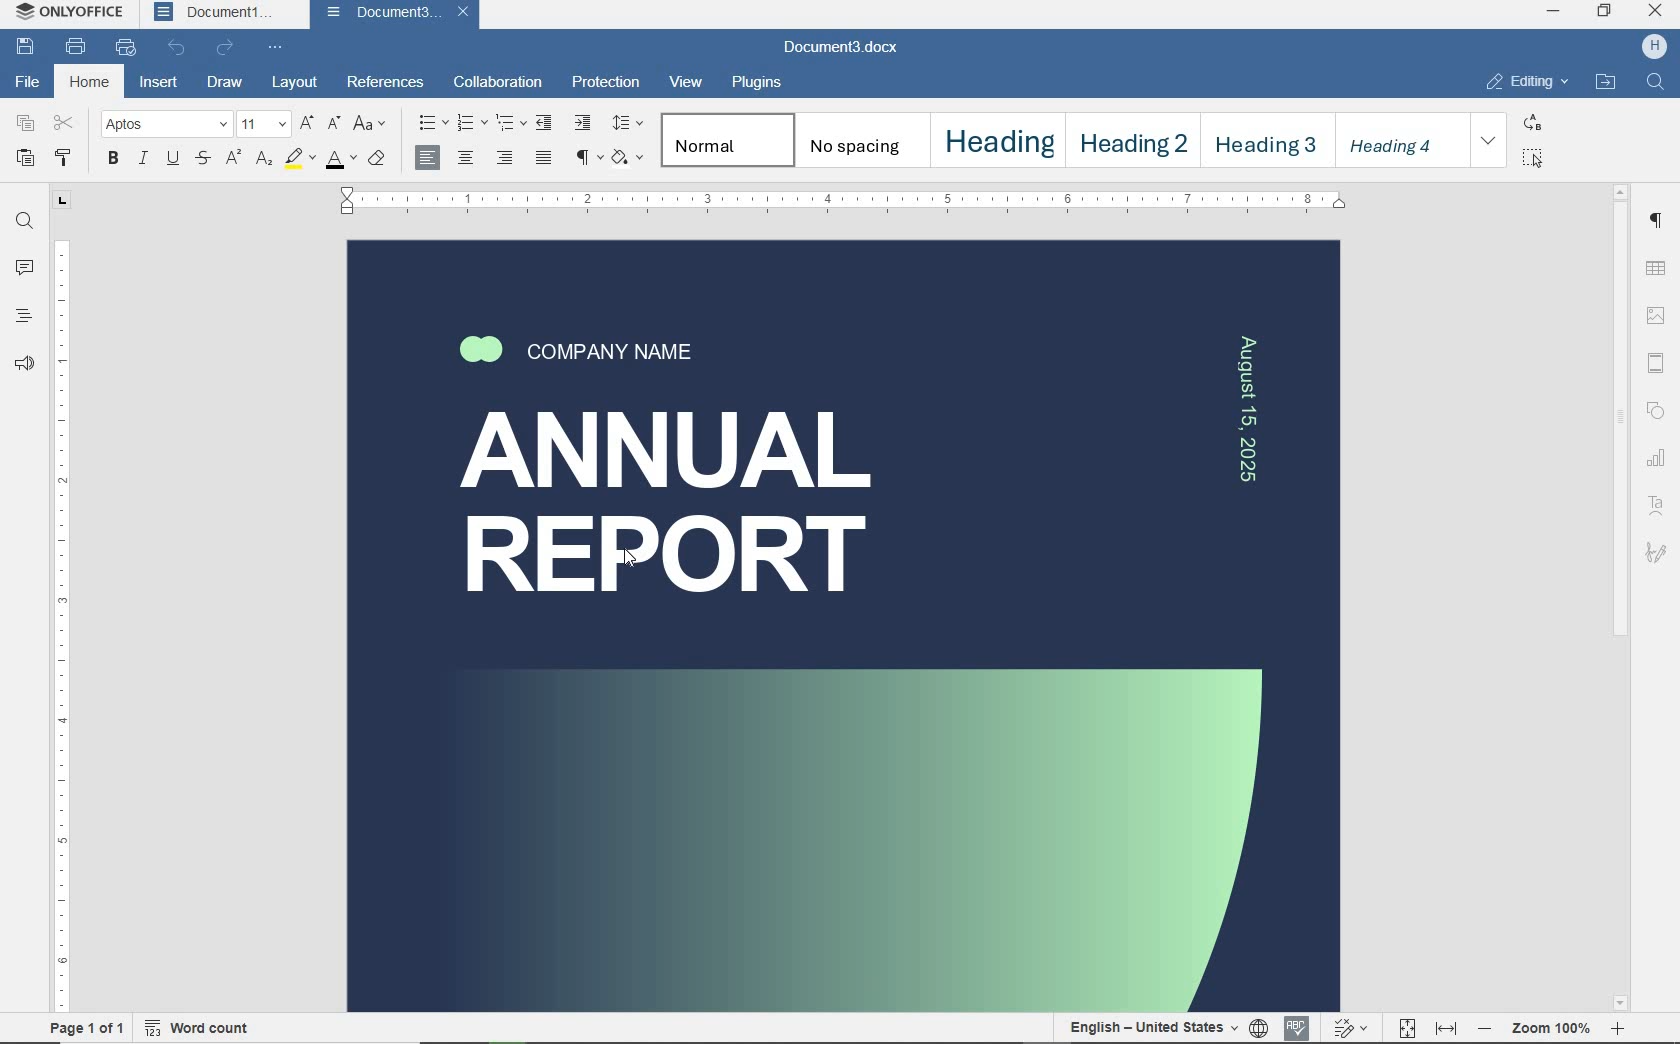  Describe the element at coordinates (264, 160) in the screenshot. I see `subscript` at that location.